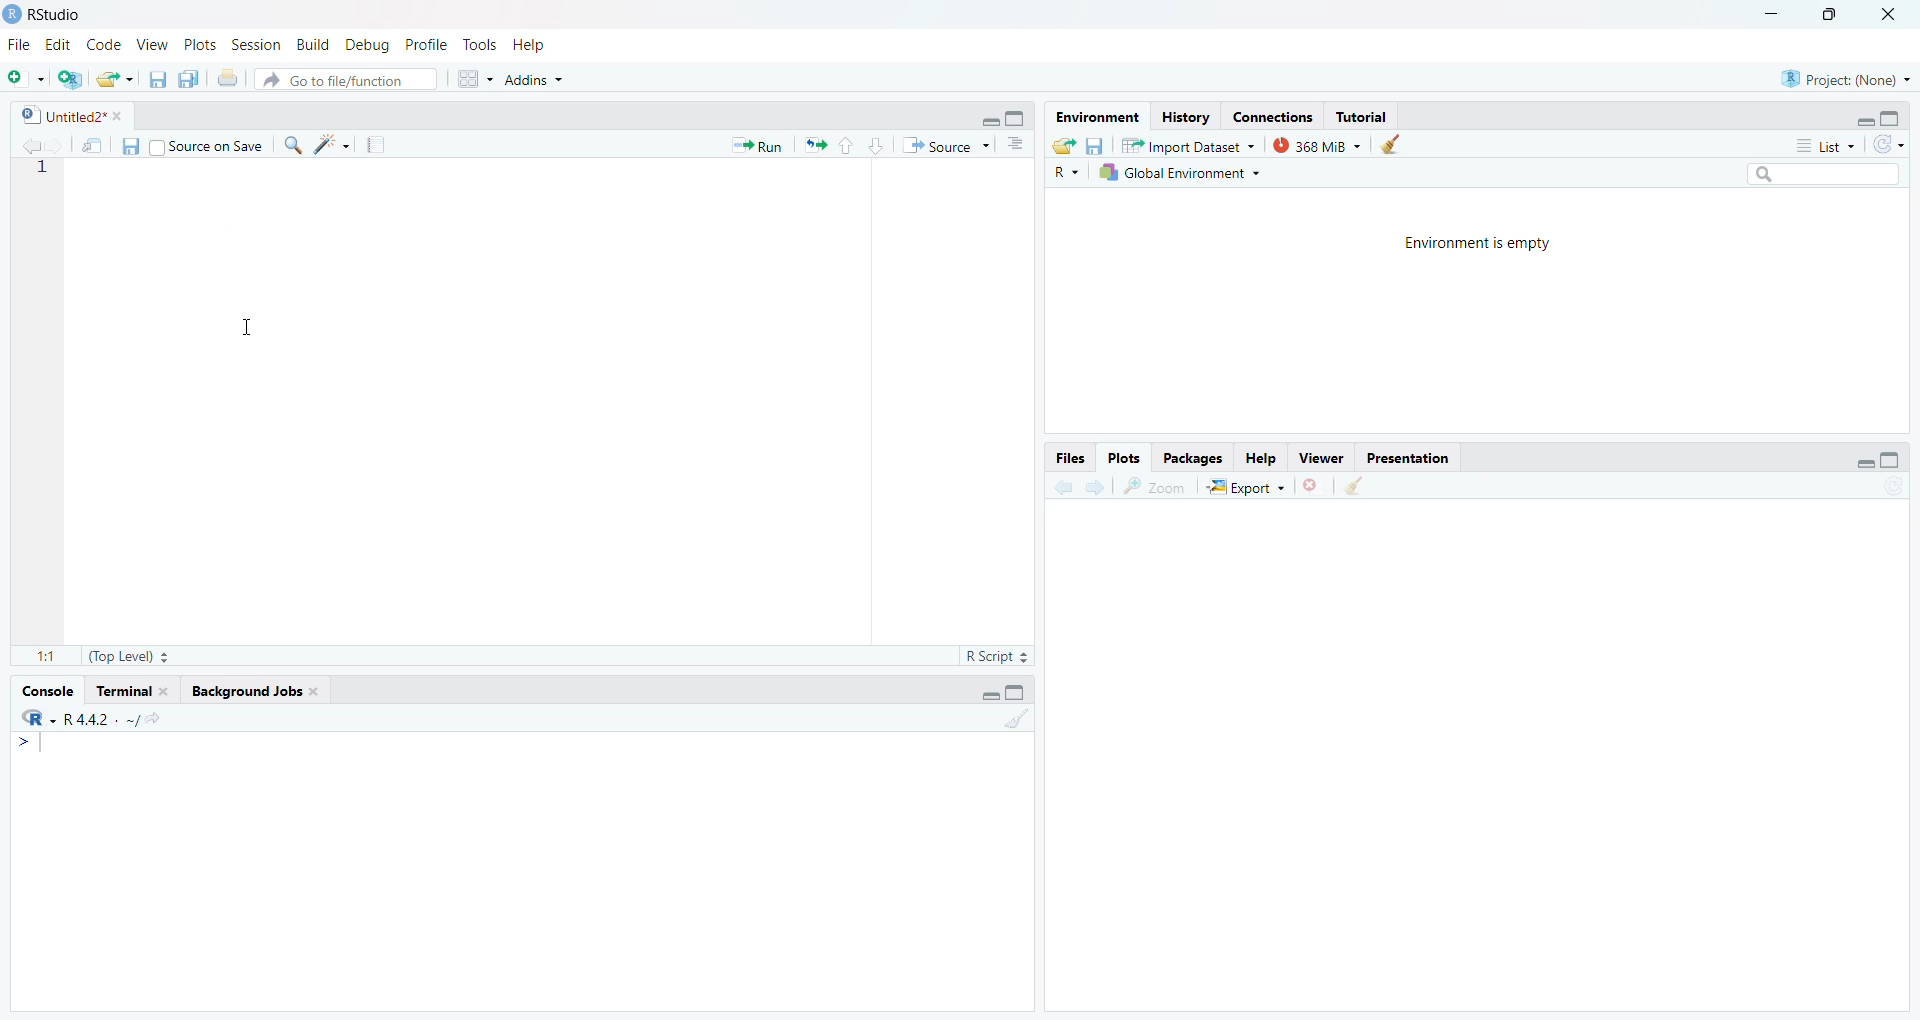 This screenshot has width=1920, height=1020. What do you see at coordinates (539, 81) in the screenshot?
I see `Addins ~` at bounding box center [539, 81].